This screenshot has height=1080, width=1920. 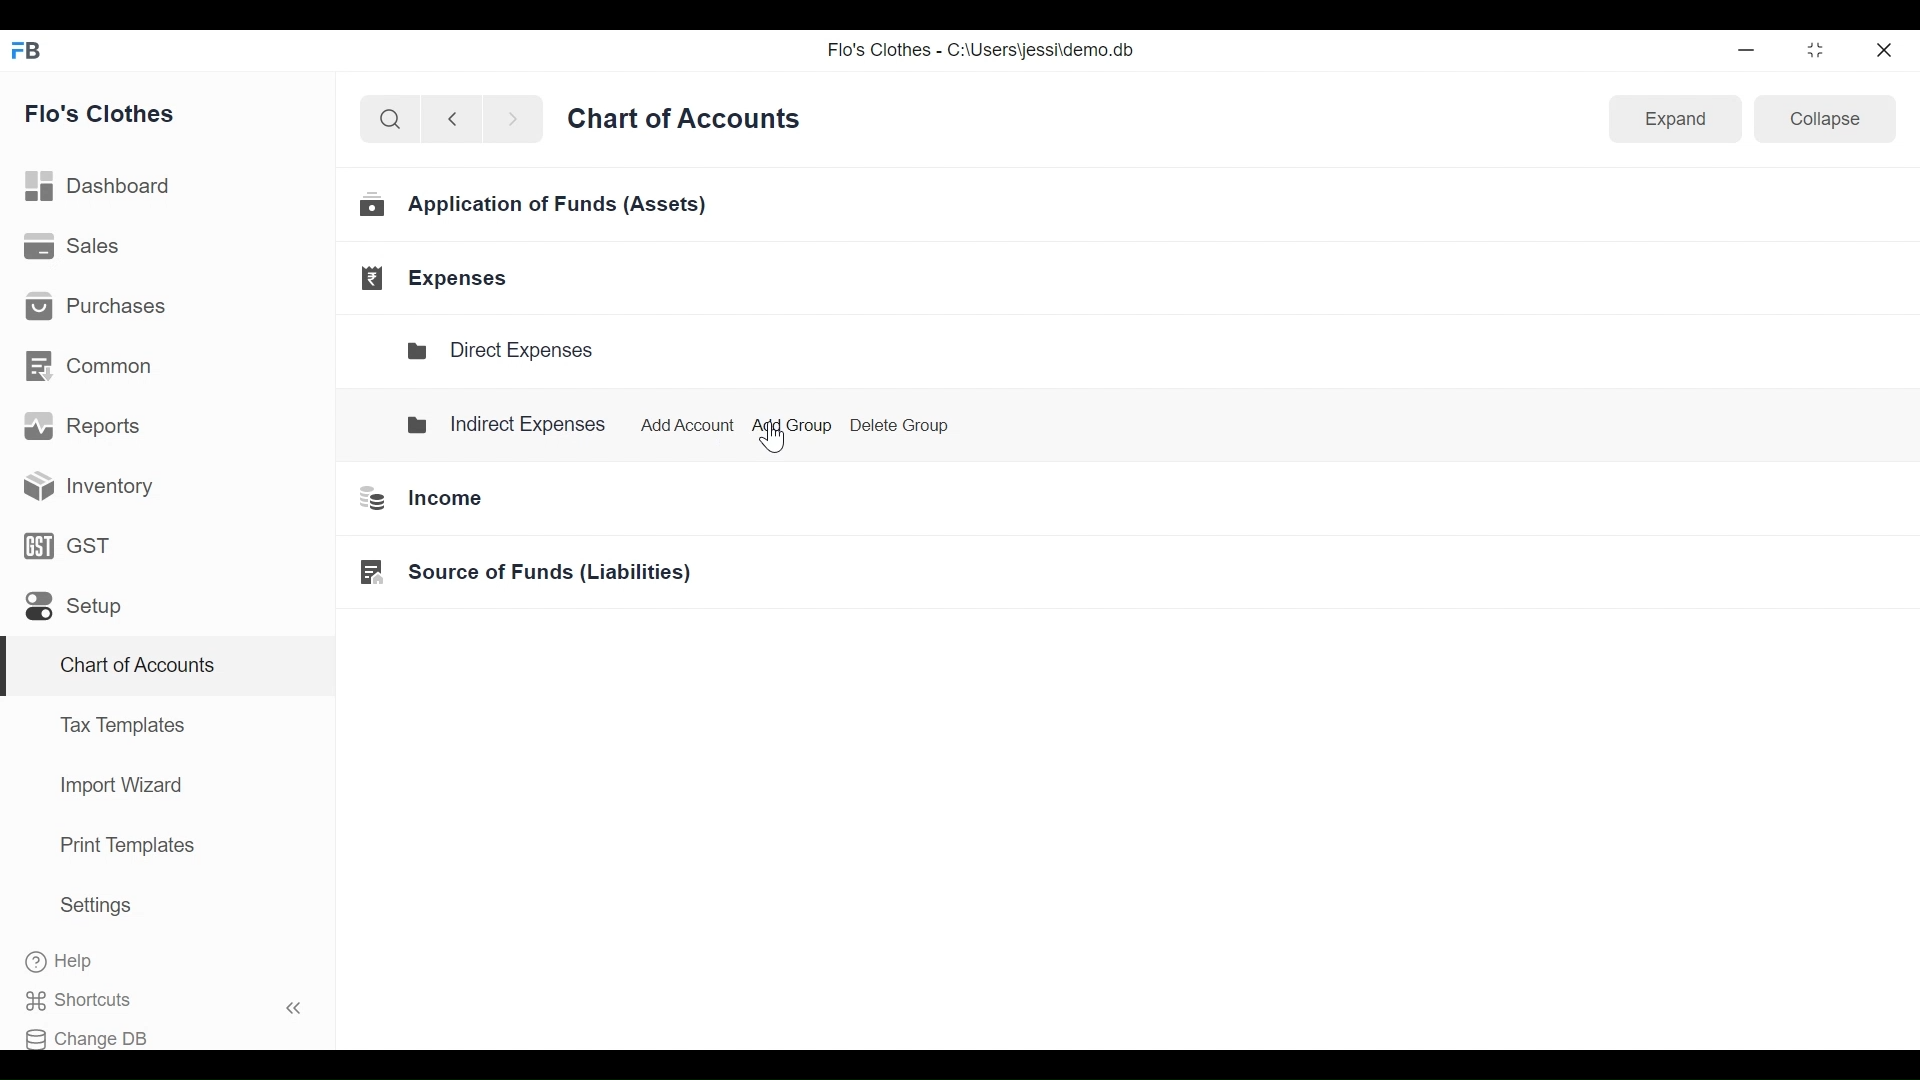 I want to click on restore down, so click(x=1813, y=51).